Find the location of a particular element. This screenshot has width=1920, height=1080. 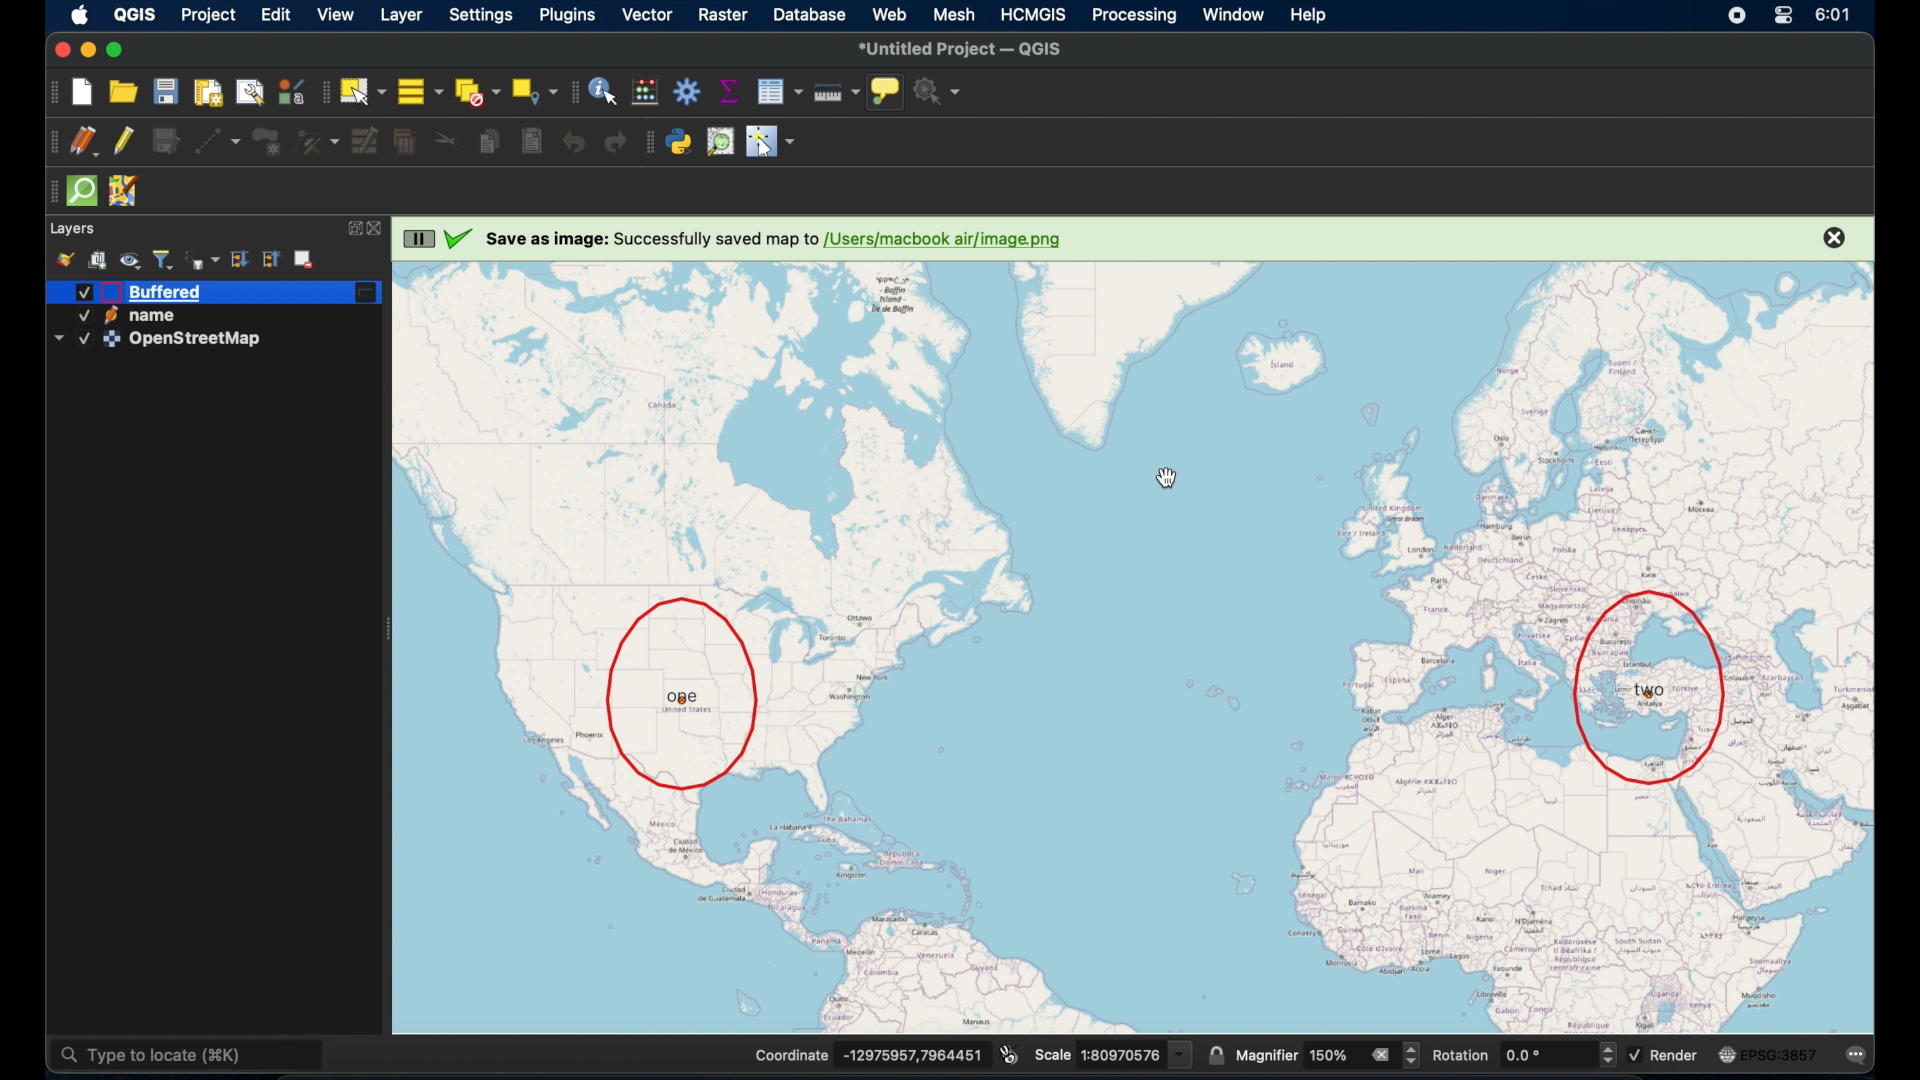

select by single area or click is located at coordinates (361, 90).